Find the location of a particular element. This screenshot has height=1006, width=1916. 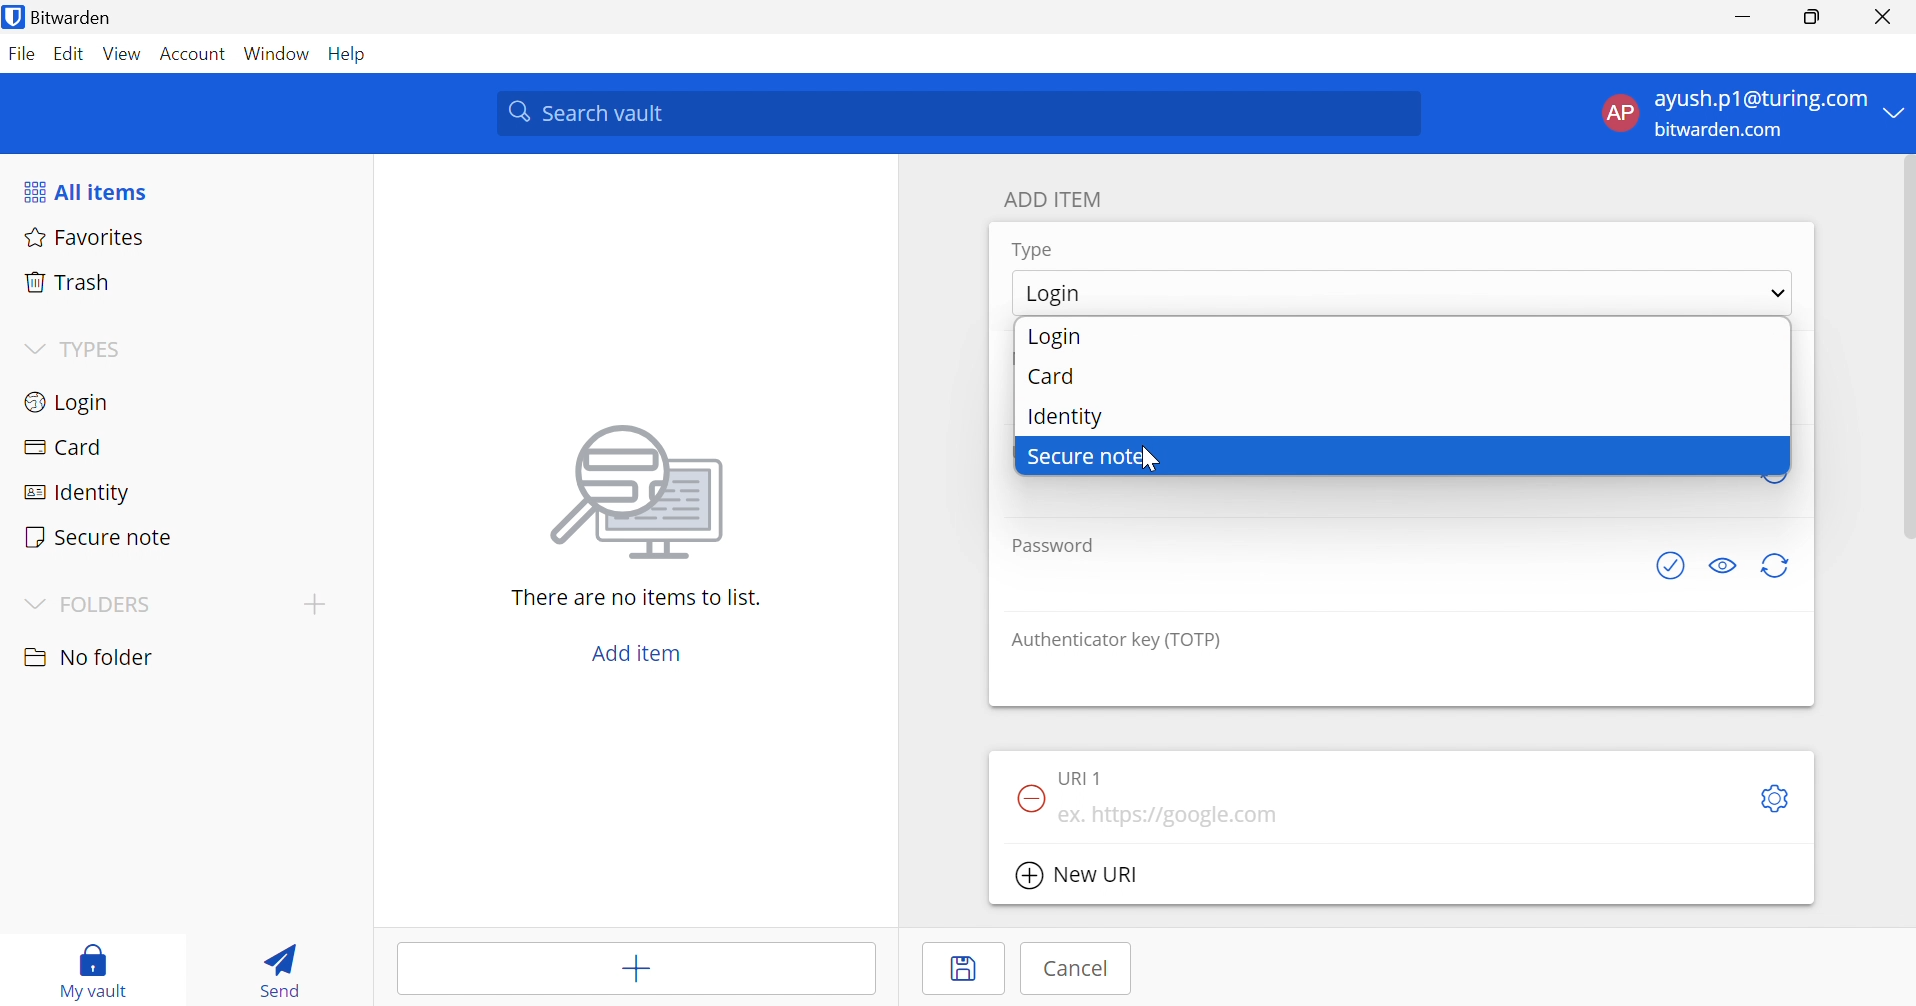

Cursor is located at coordinates (1146, 458).